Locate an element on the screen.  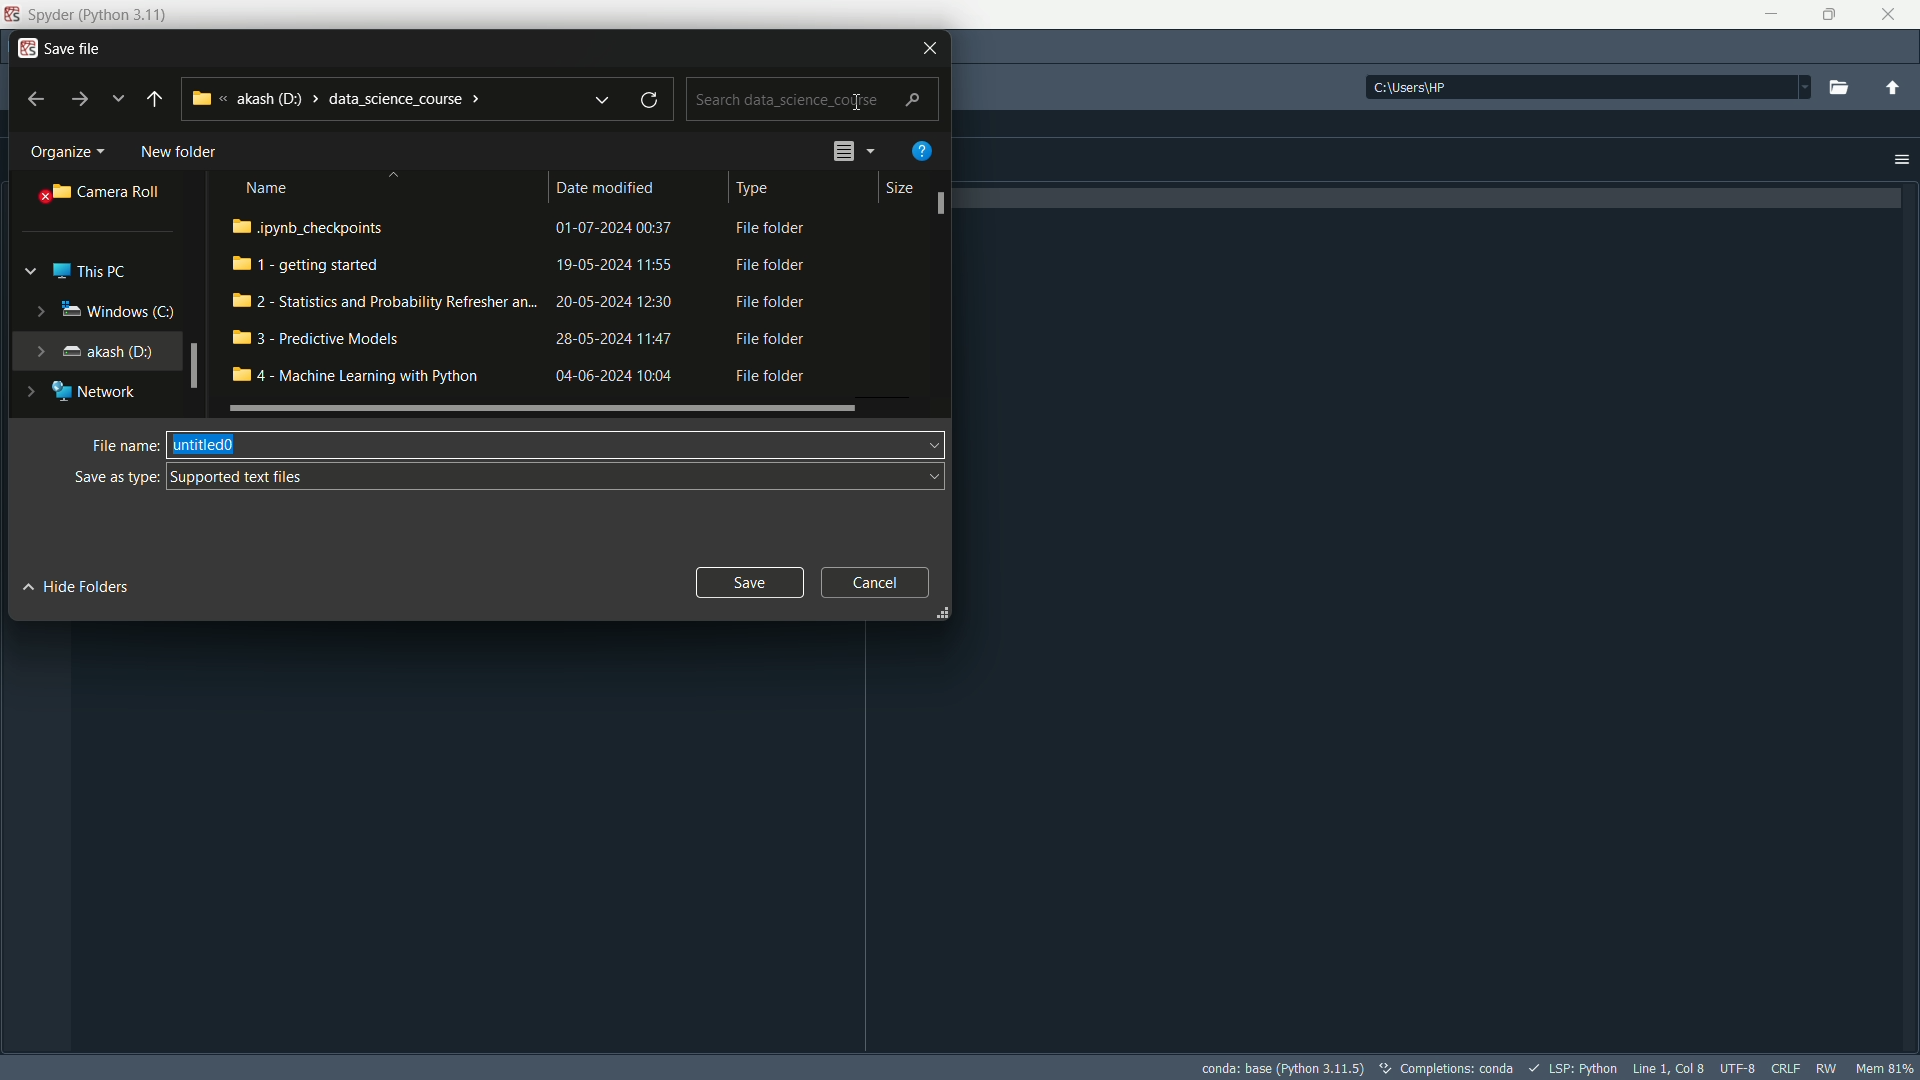
Extend is located at coordinates (41, 312).